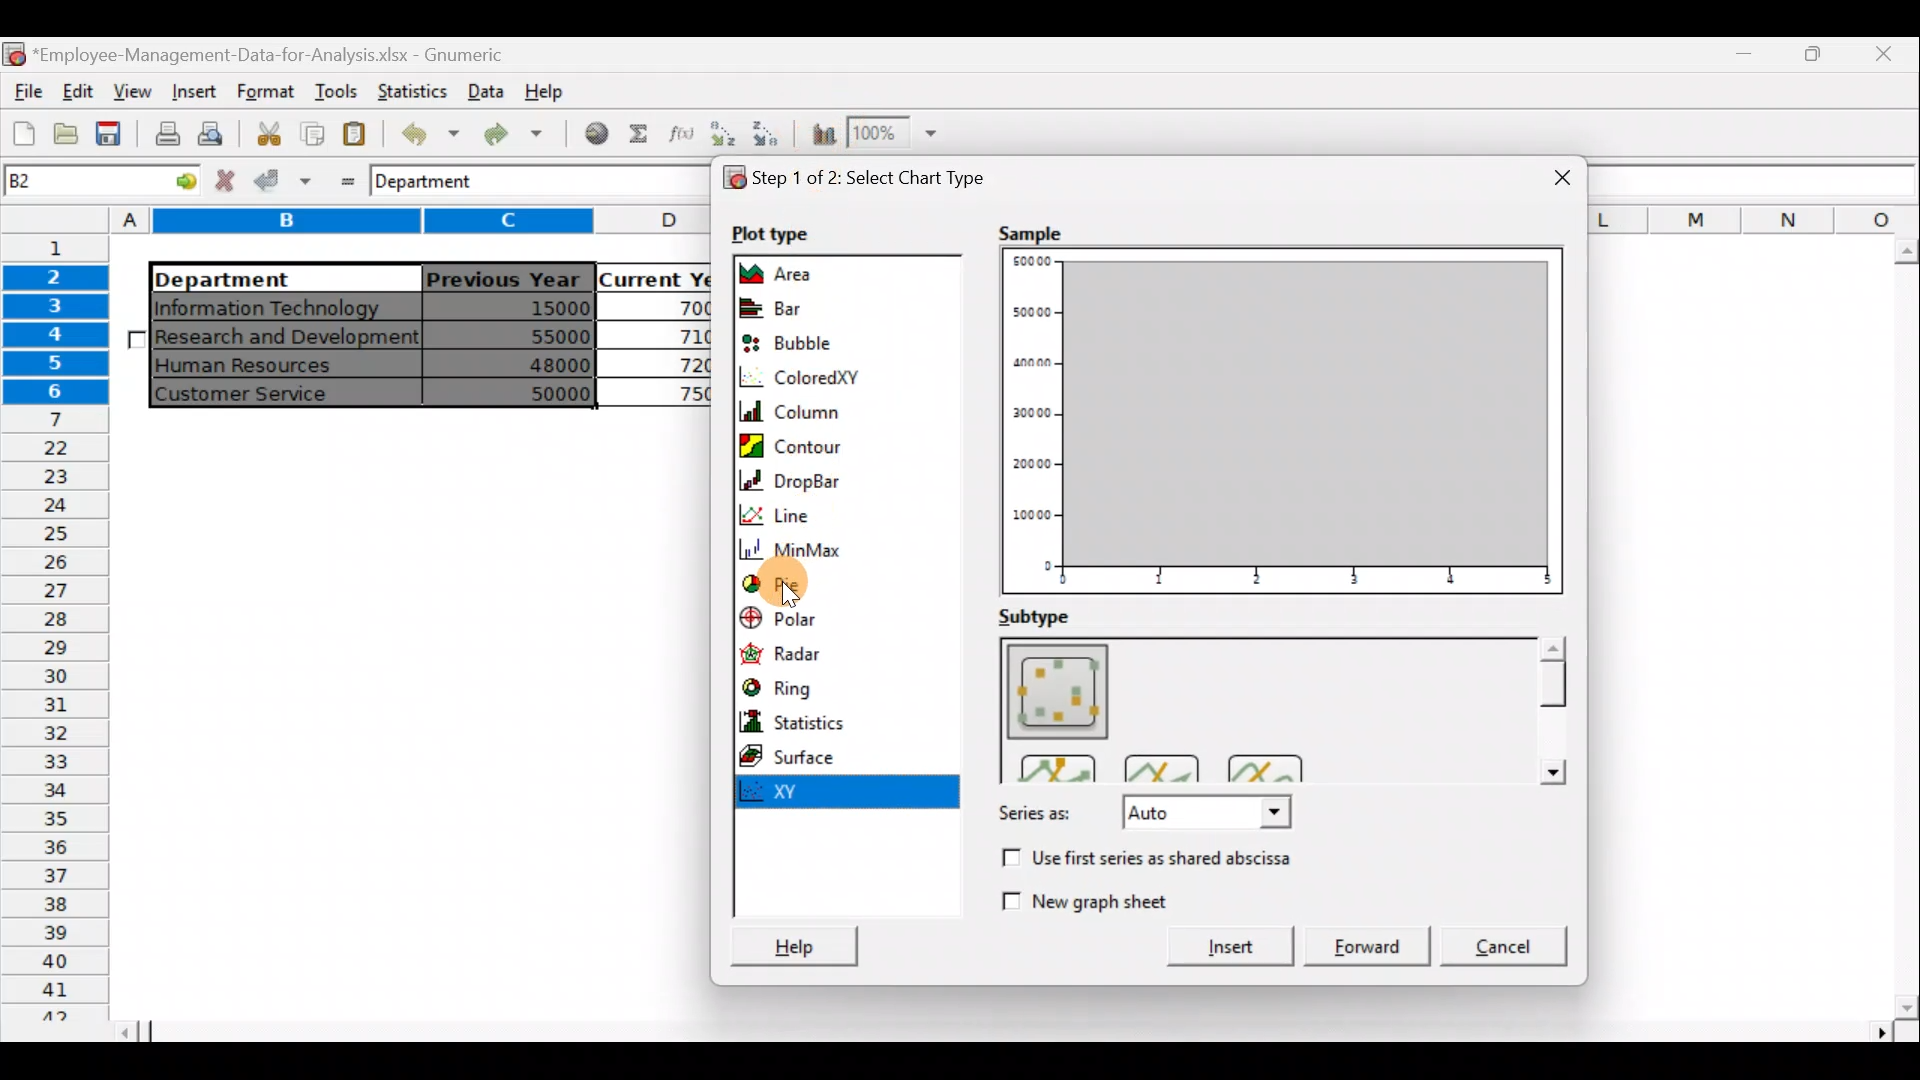  I want to click on Gnumeric logo, so click(14, 53).